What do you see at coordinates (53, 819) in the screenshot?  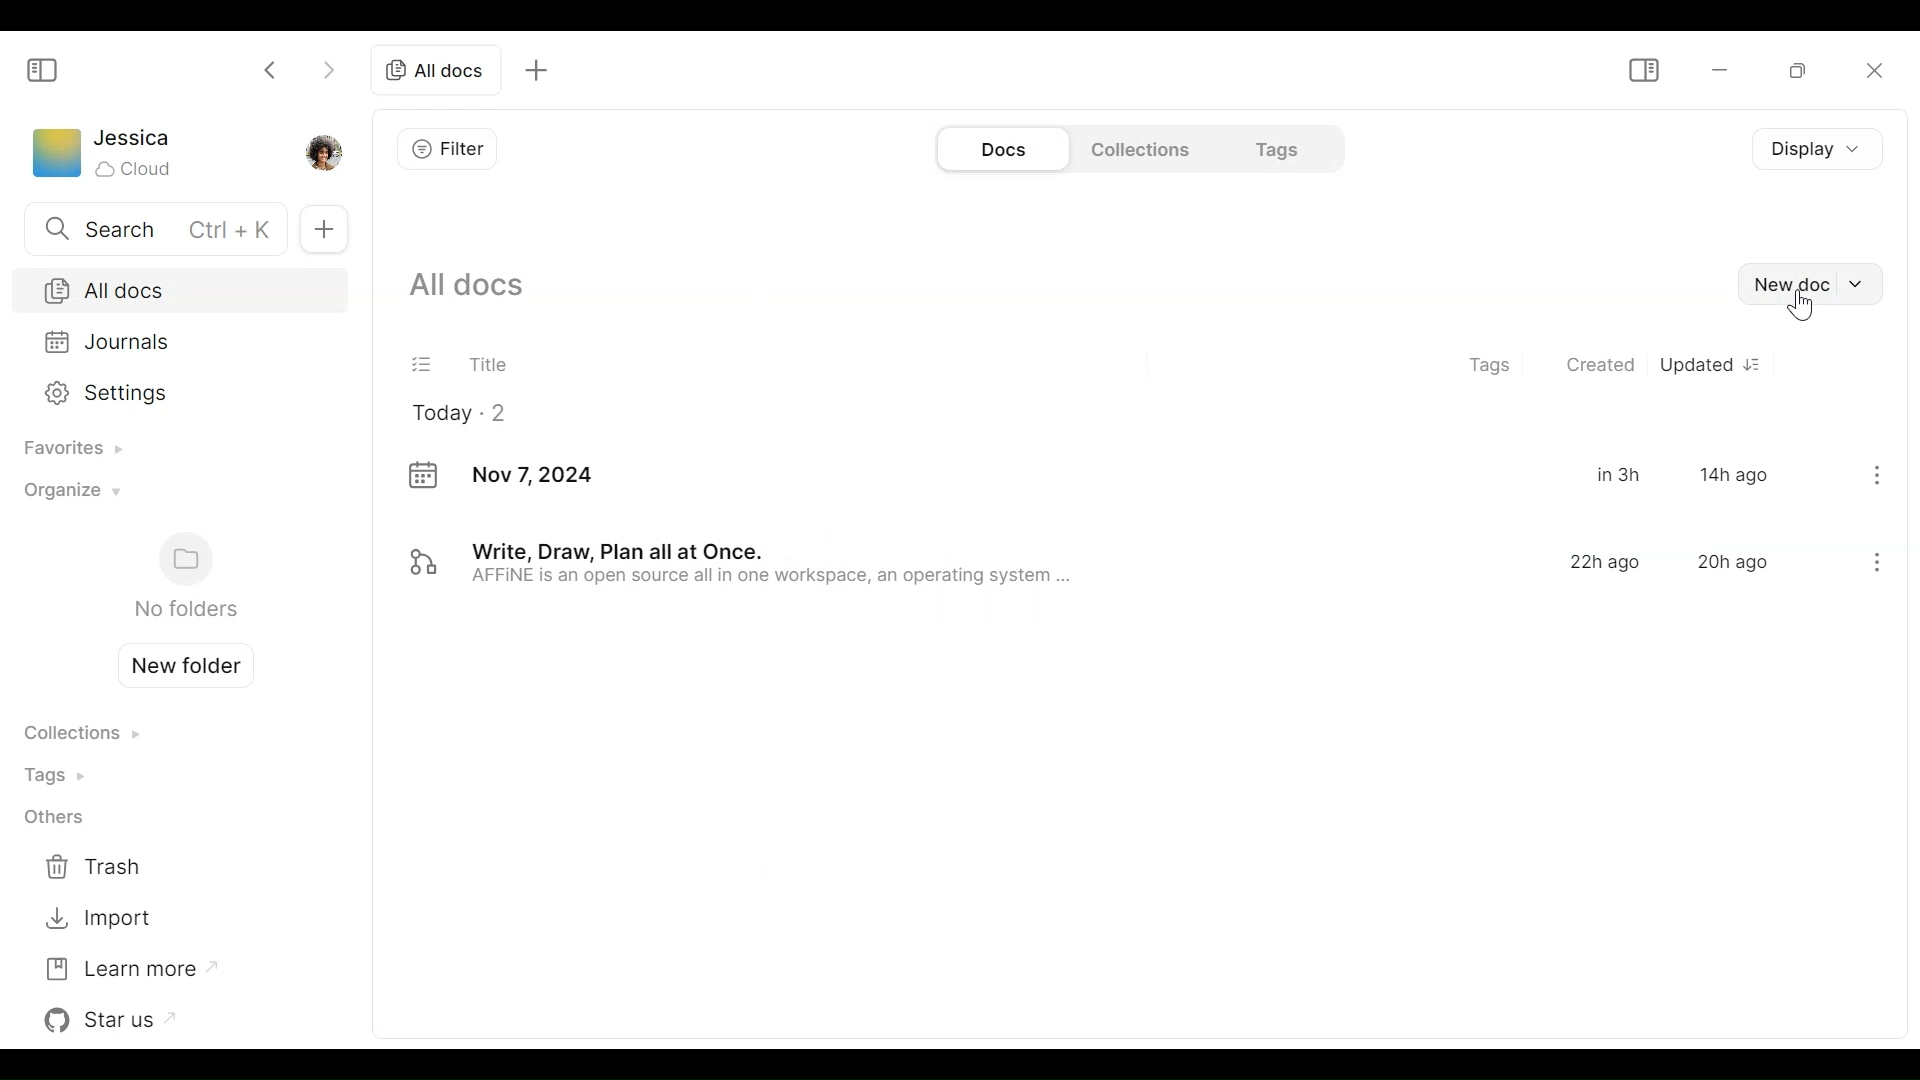 I see `Others` at bounding box center [53, 819].